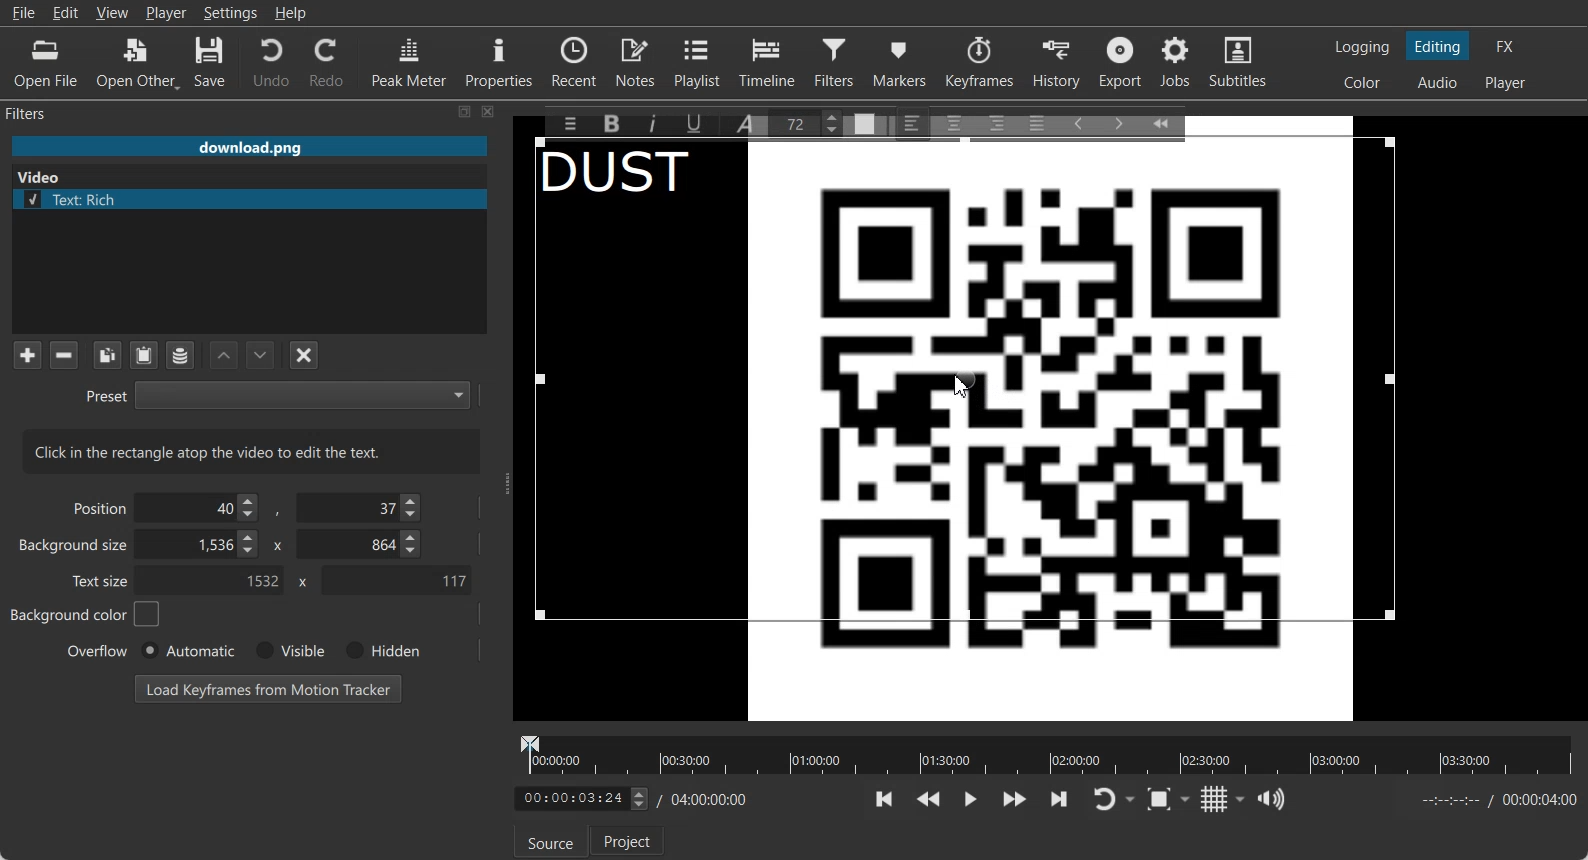 The height and width of the screenshot is (860, 1588). What do you see at coordinates (23, 13) in the screenshot?
I see `File` at bounding box center [23, 13].